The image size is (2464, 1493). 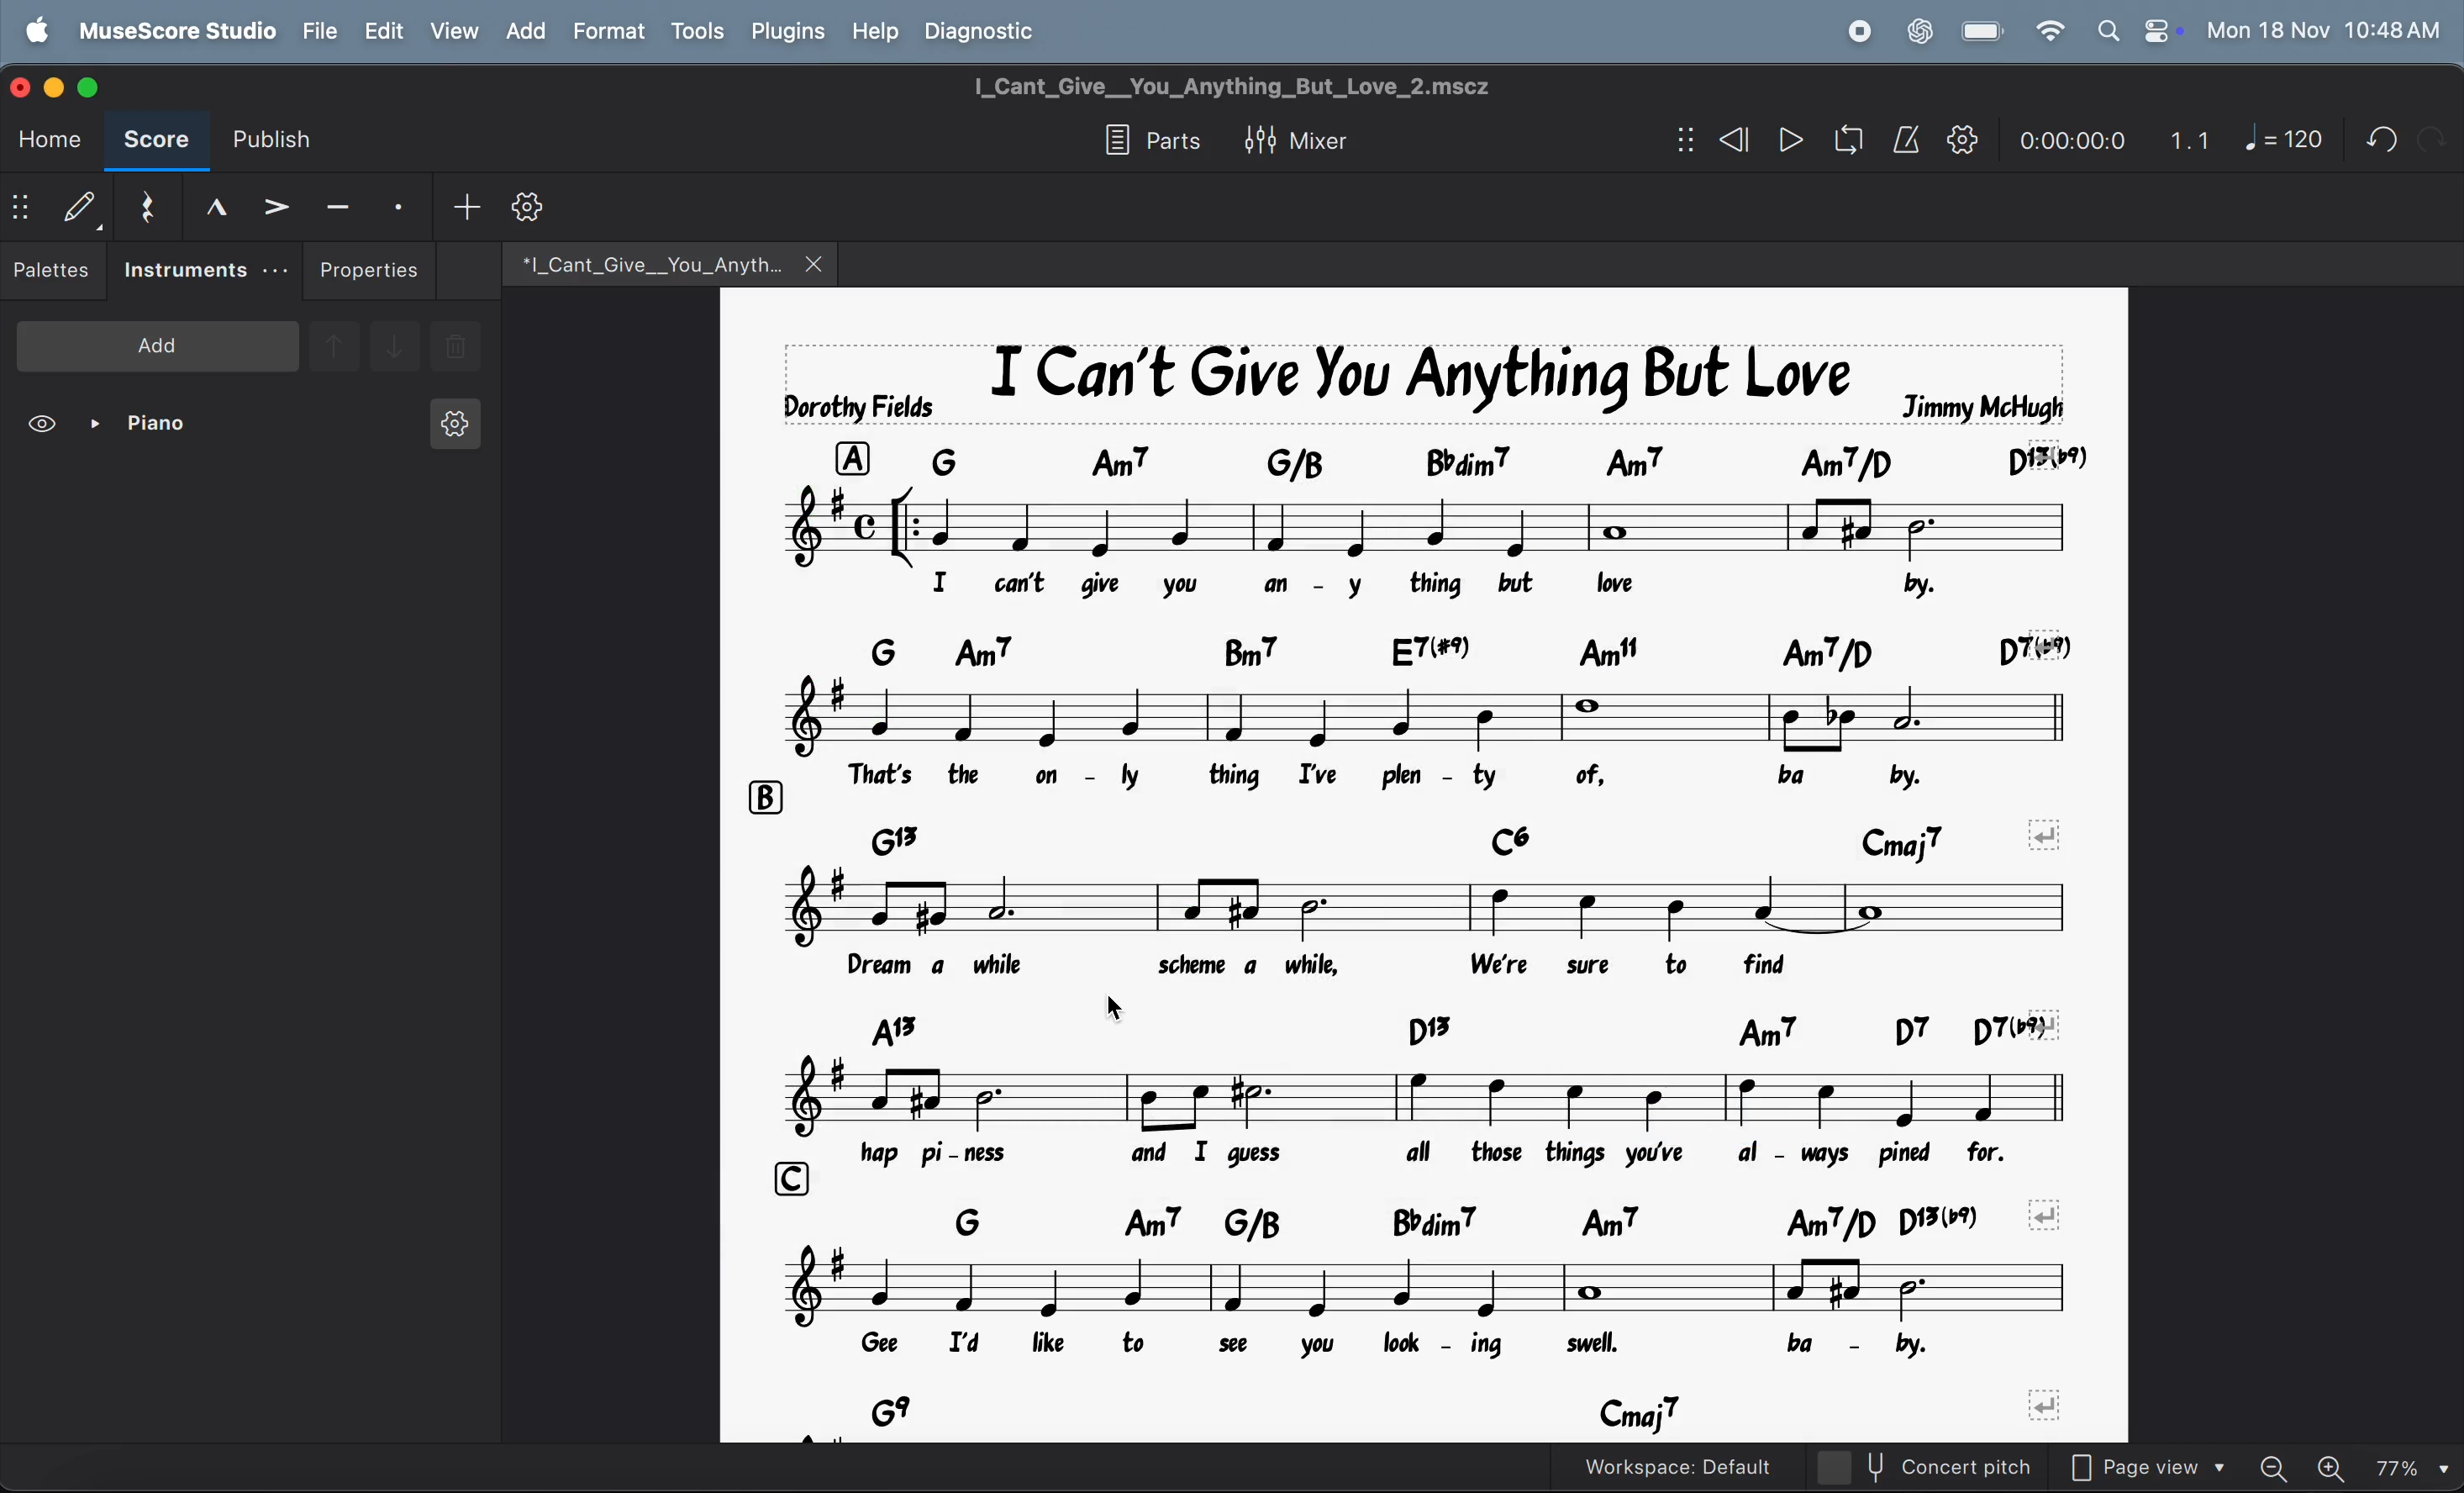 I want to click on Song title and author, so click(x=1416, y=373).